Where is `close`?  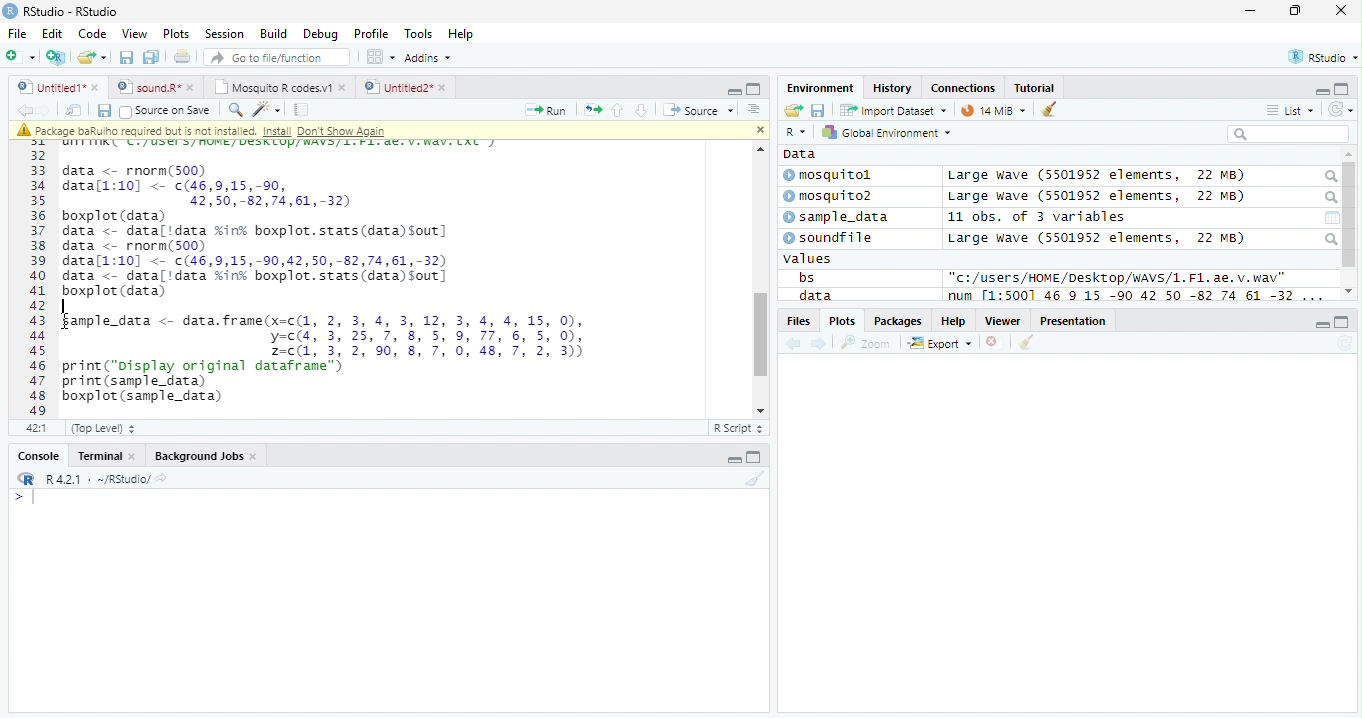
close is located at coordinates (759, 130).